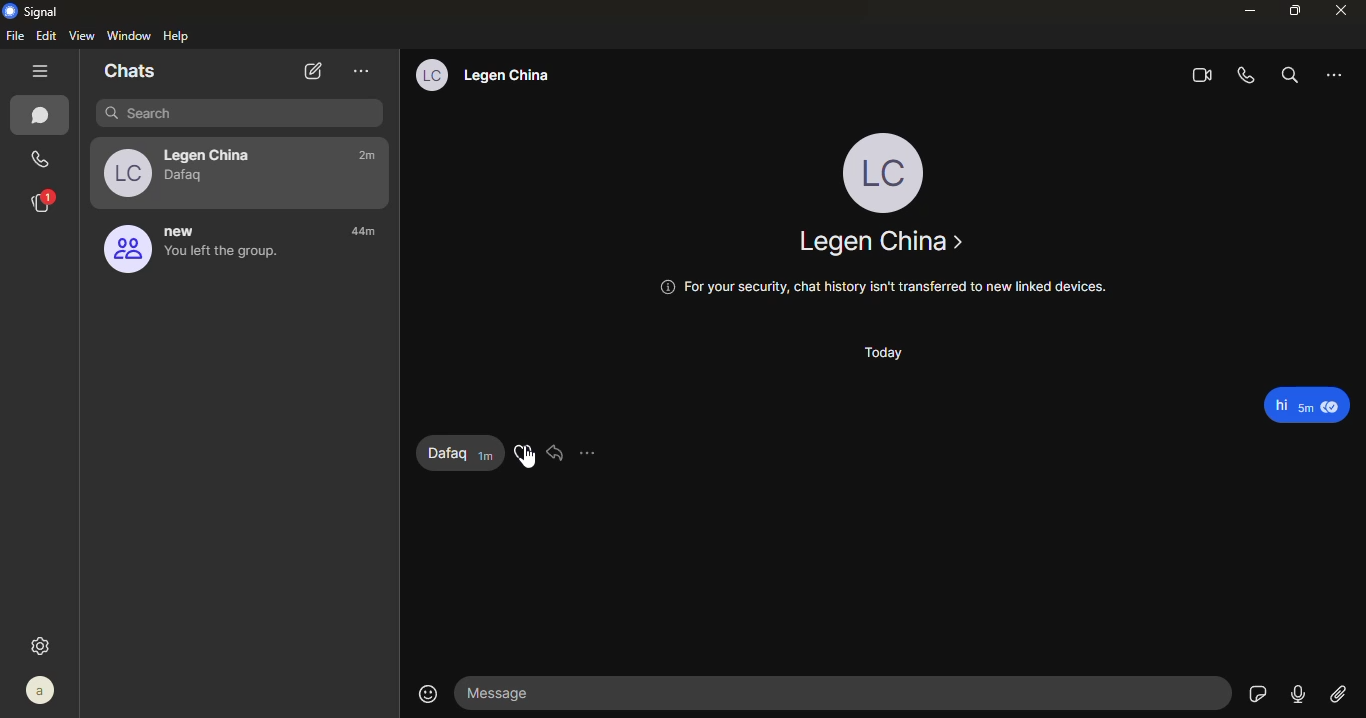 This screenshot has height=718, width=1366. Describe the element at coordinates (528, 457) in the screenshot. I see `cursor` at that location.